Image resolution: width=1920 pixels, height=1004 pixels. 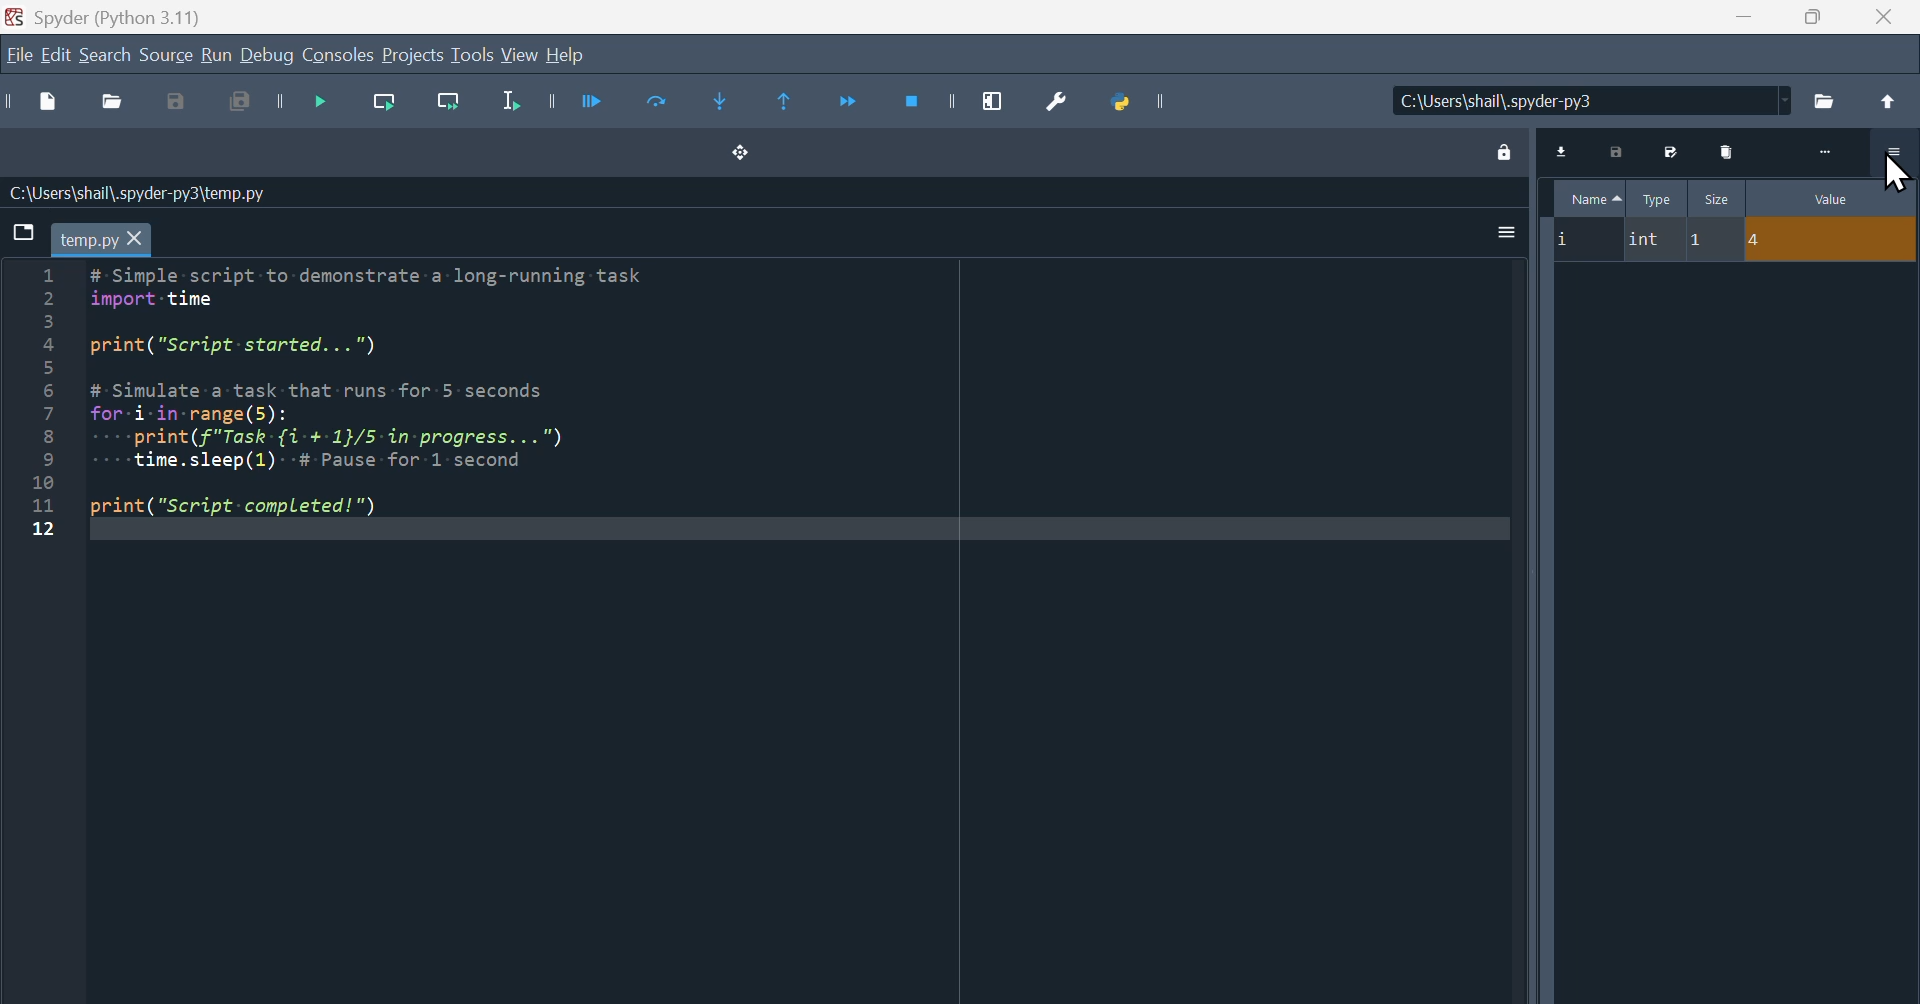 I want to click on Edit, so click(x=56, y=53).